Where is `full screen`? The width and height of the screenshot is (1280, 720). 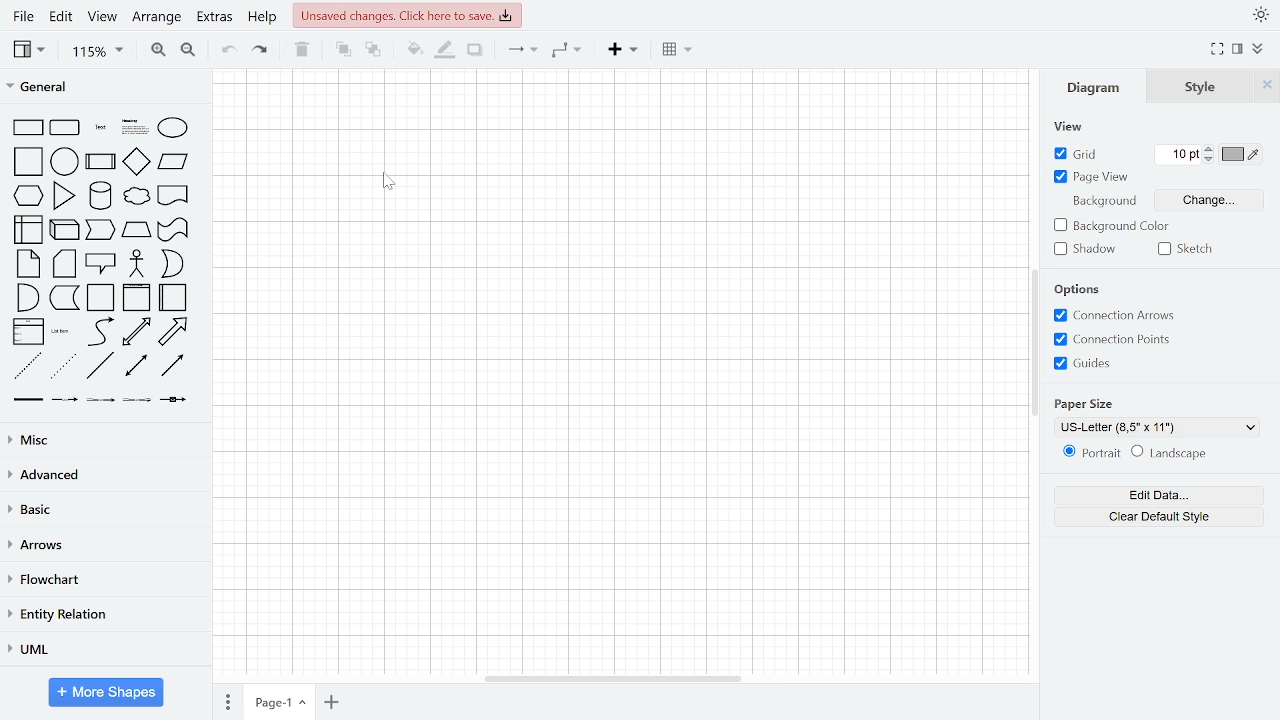
full screen is located at coordinates (1218, 49).